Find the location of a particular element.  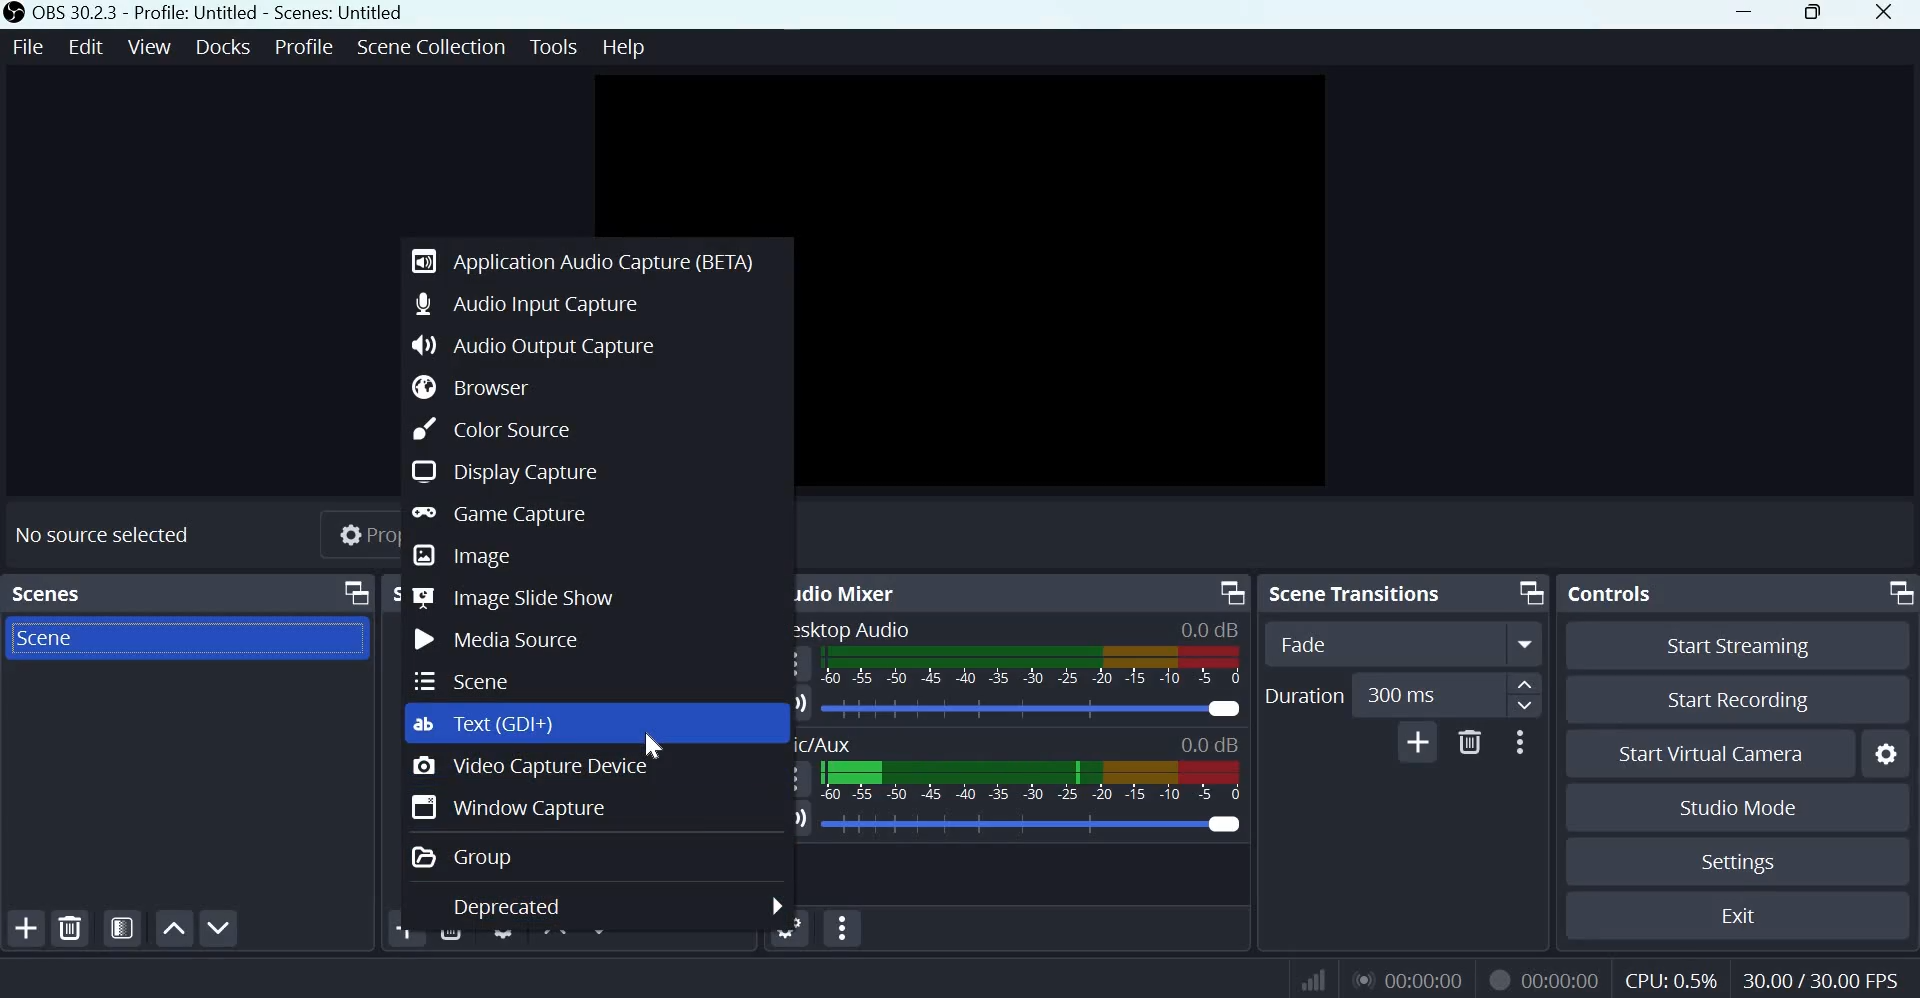

Image slide show is located at coordinates (517, 598).